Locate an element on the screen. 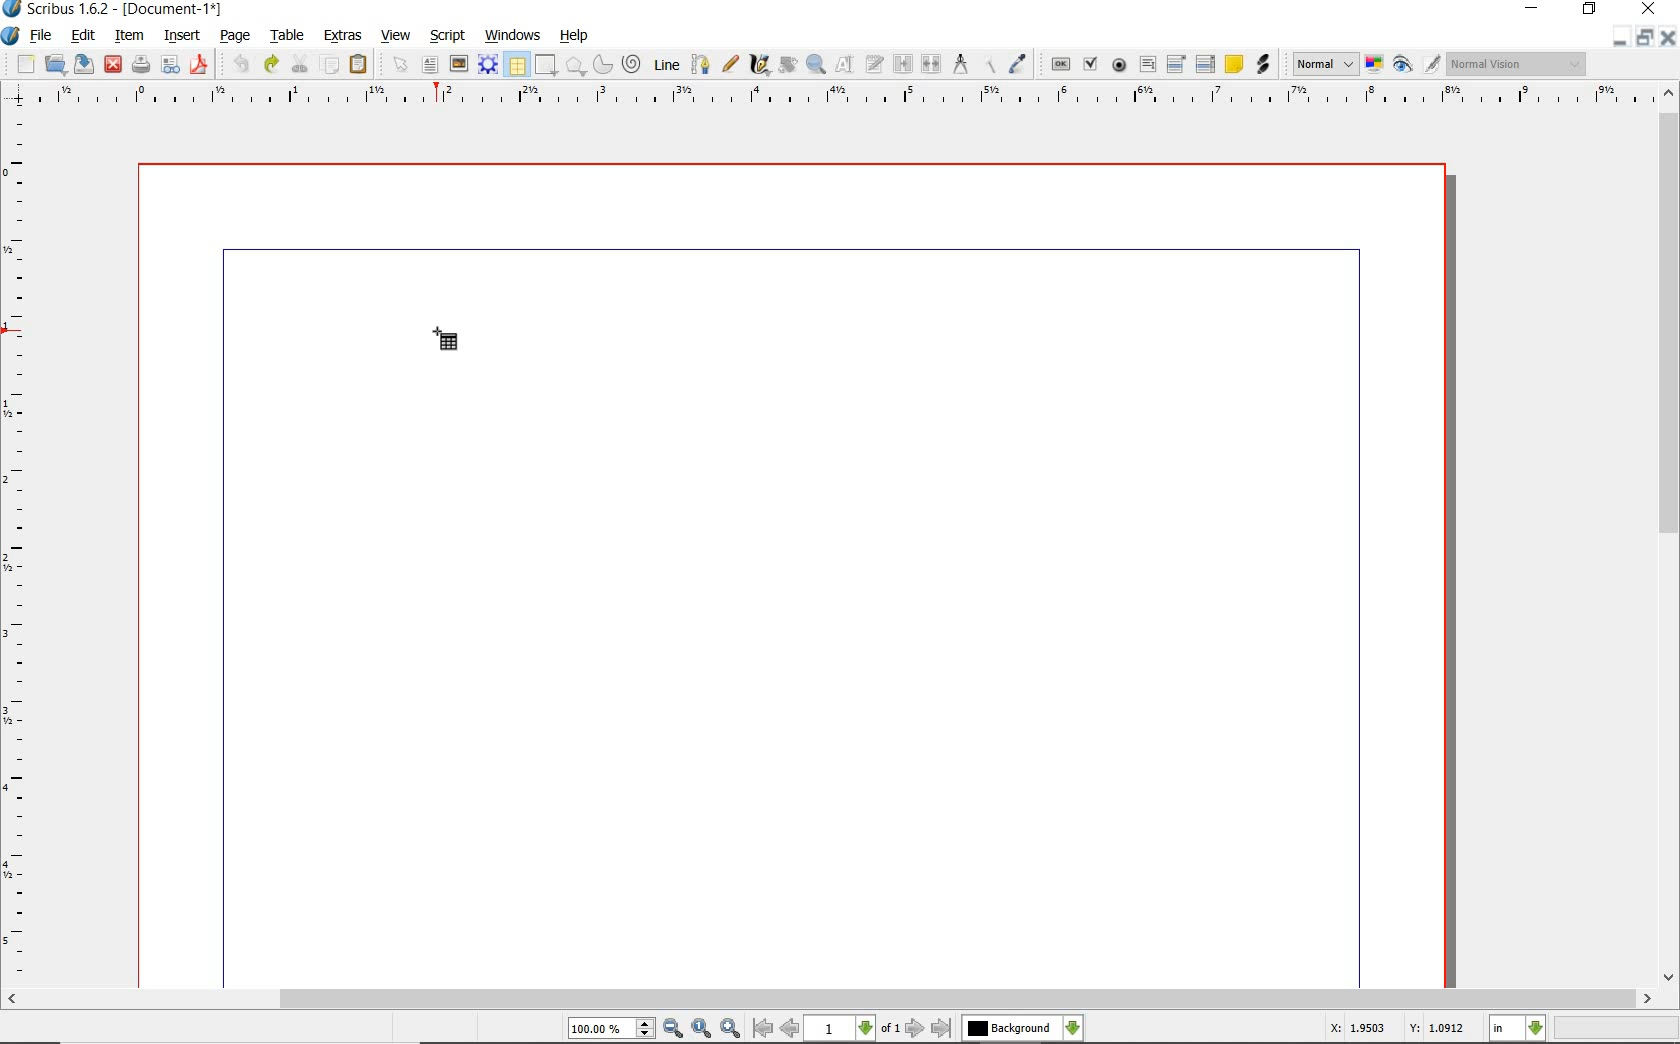 The image size is (1680, 1044). shape is located at coordinates (544, 66).